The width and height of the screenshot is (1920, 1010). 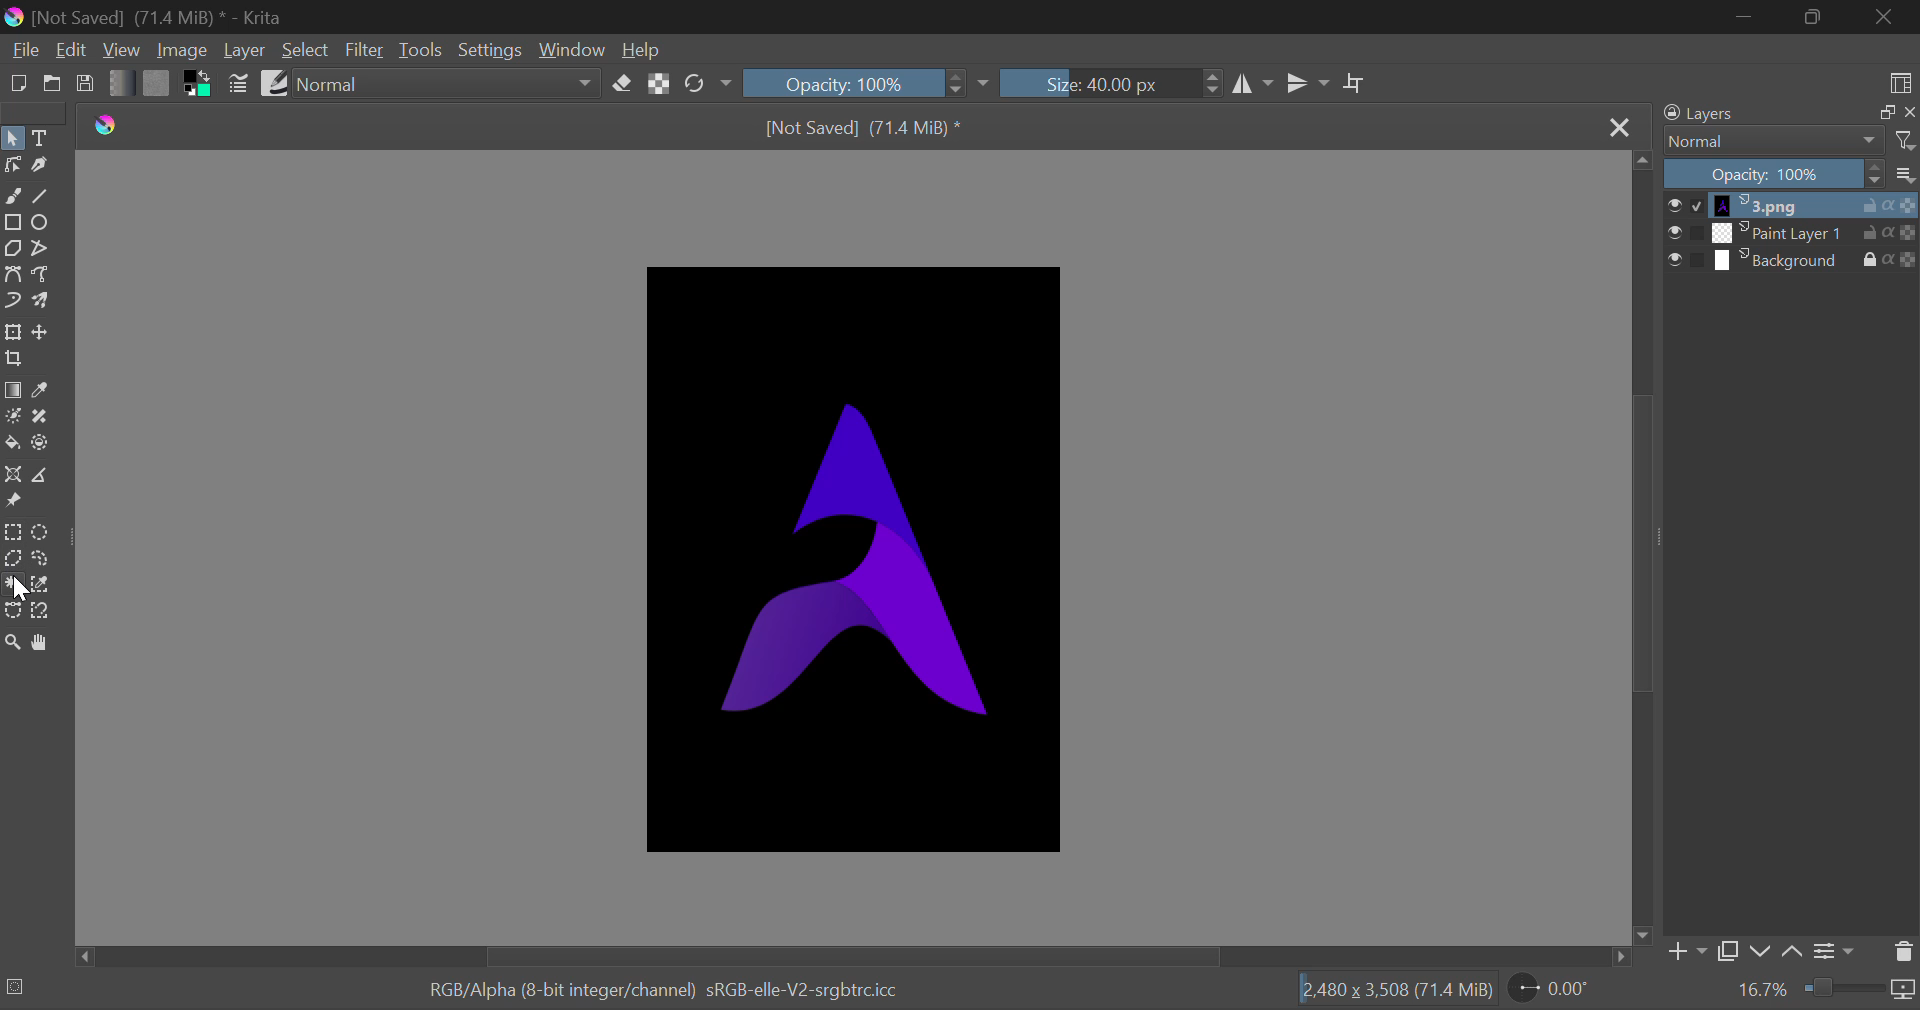 What do you see at coordinates (86, 83) in the screenshot?
I see `Save` at bounding box center [86, 83].